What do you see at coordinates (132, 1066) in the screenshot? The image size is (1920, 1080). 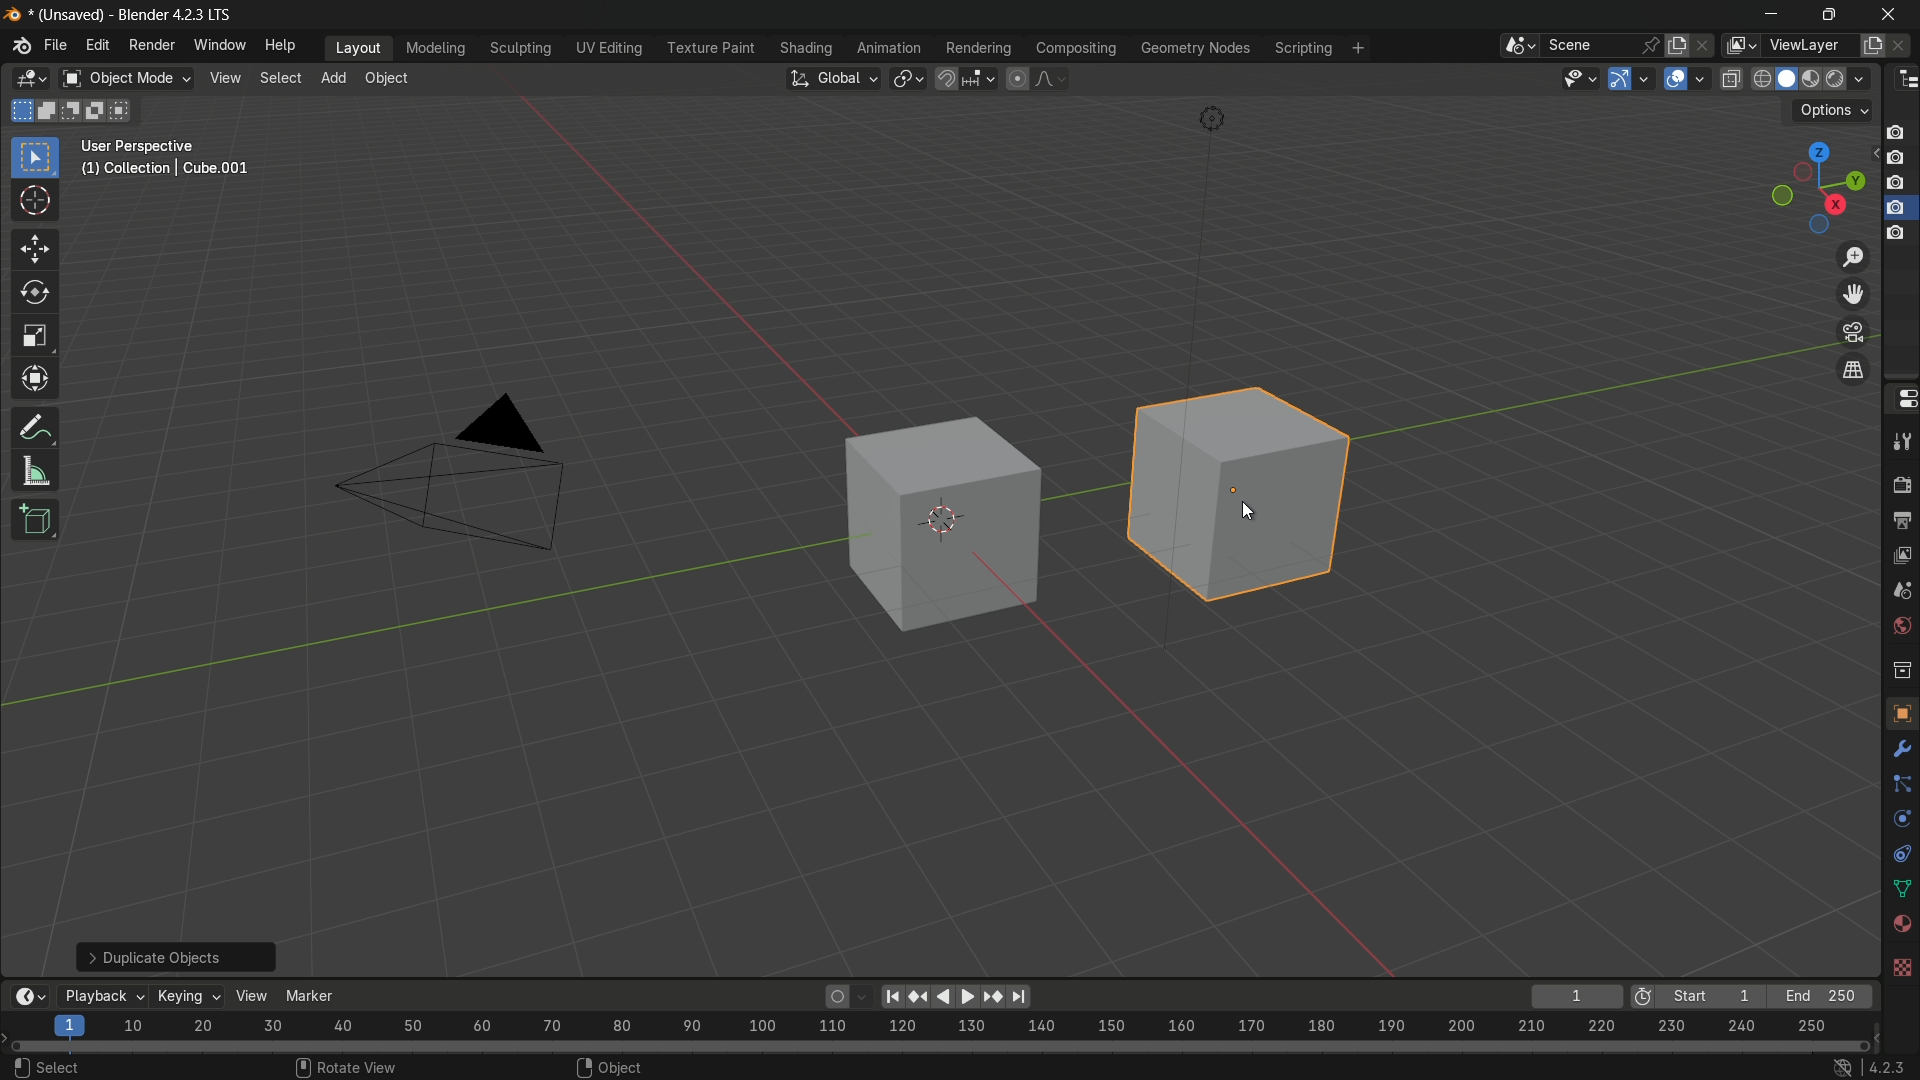 I see `Cancel` at bounding box center [132, 1066].